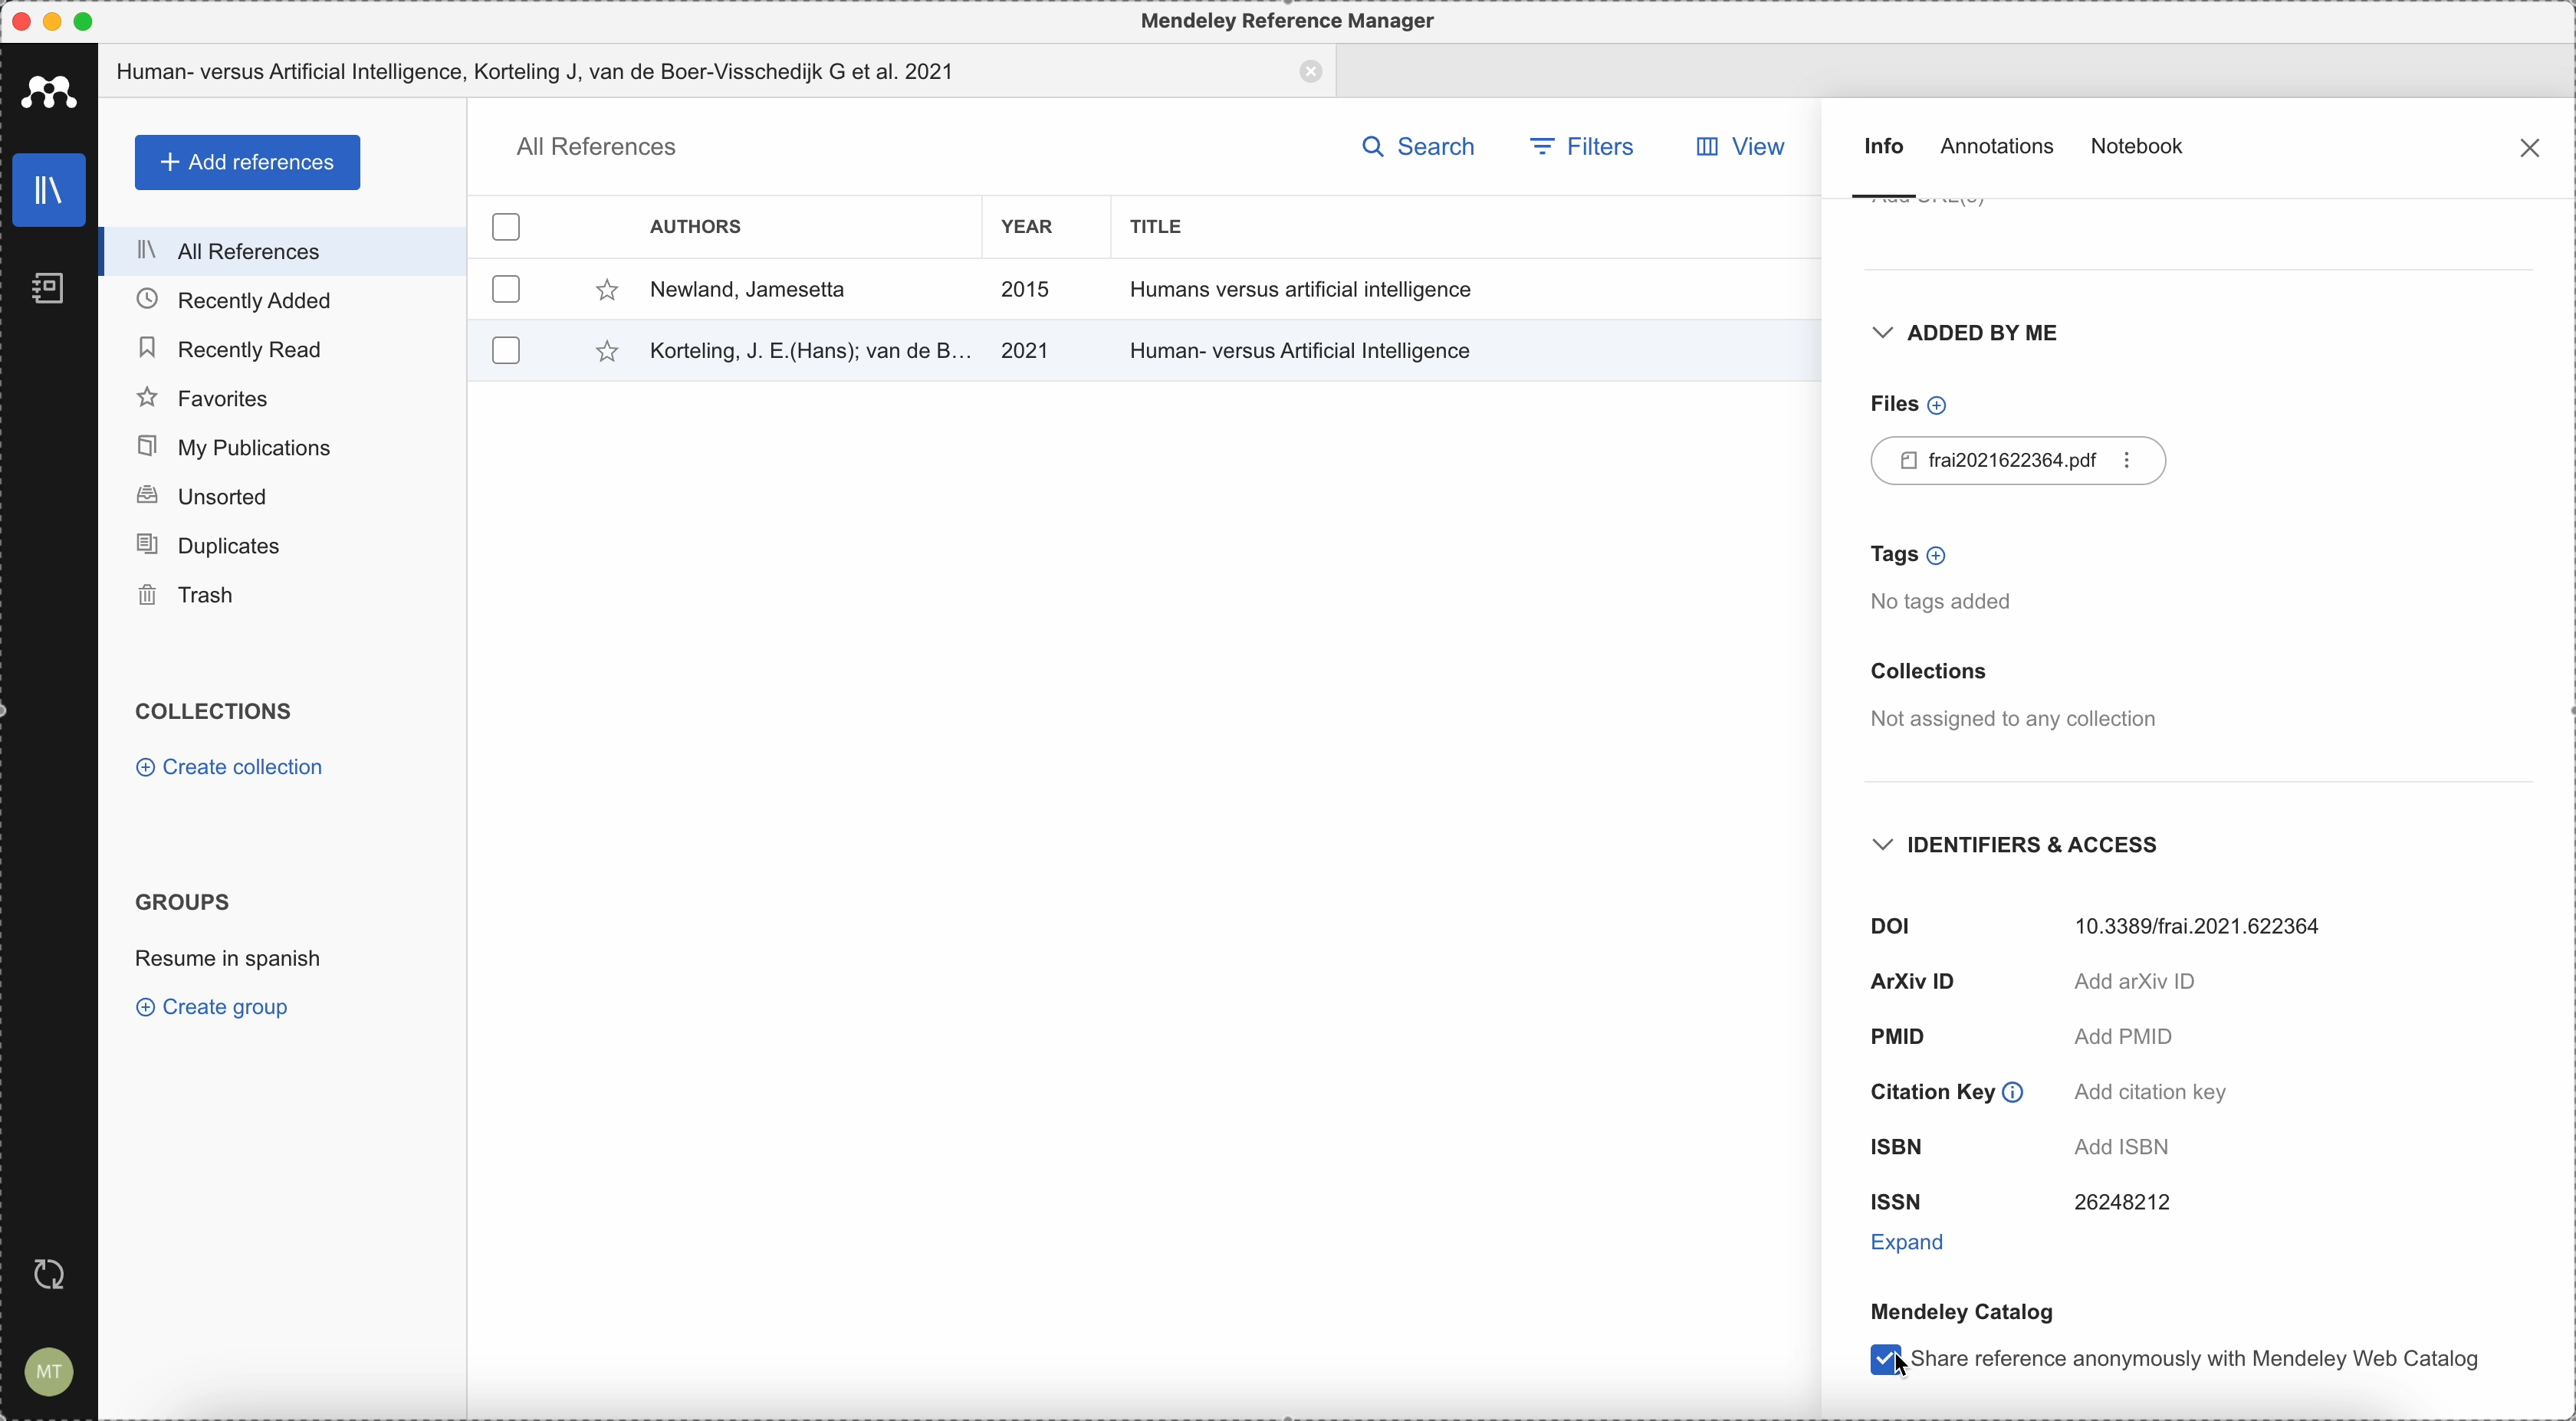 The width and height of the screenshot is (2576, 1421). Describe the element at coordinates (1879, 1357) in the screenshot. I see `cursor ` at that location.